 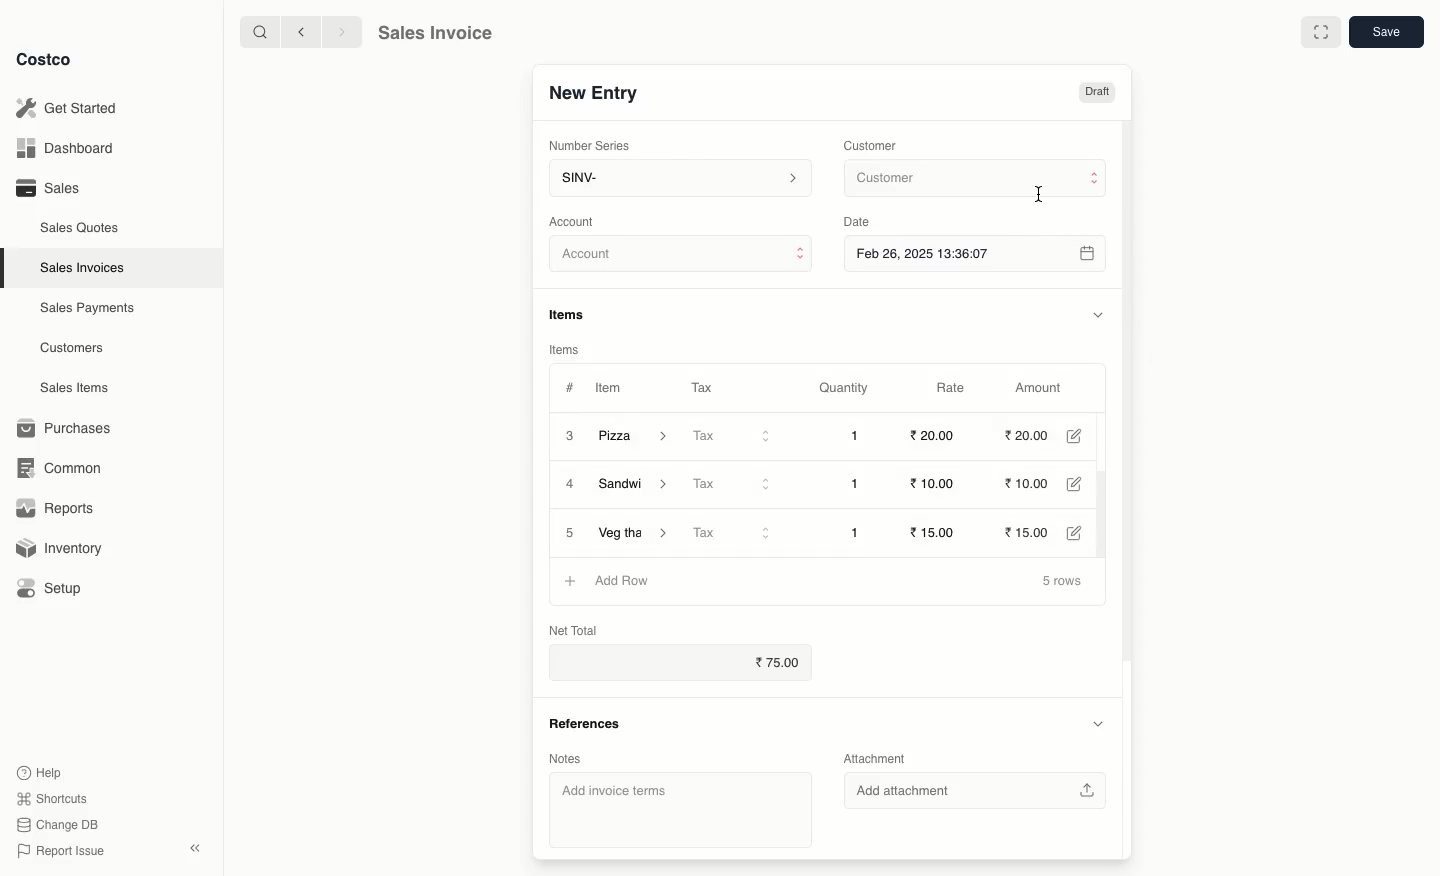 What do you see at coordinates (592, 92) in the screenshot?
I see `New Entry` at bounding box center [592, 92].